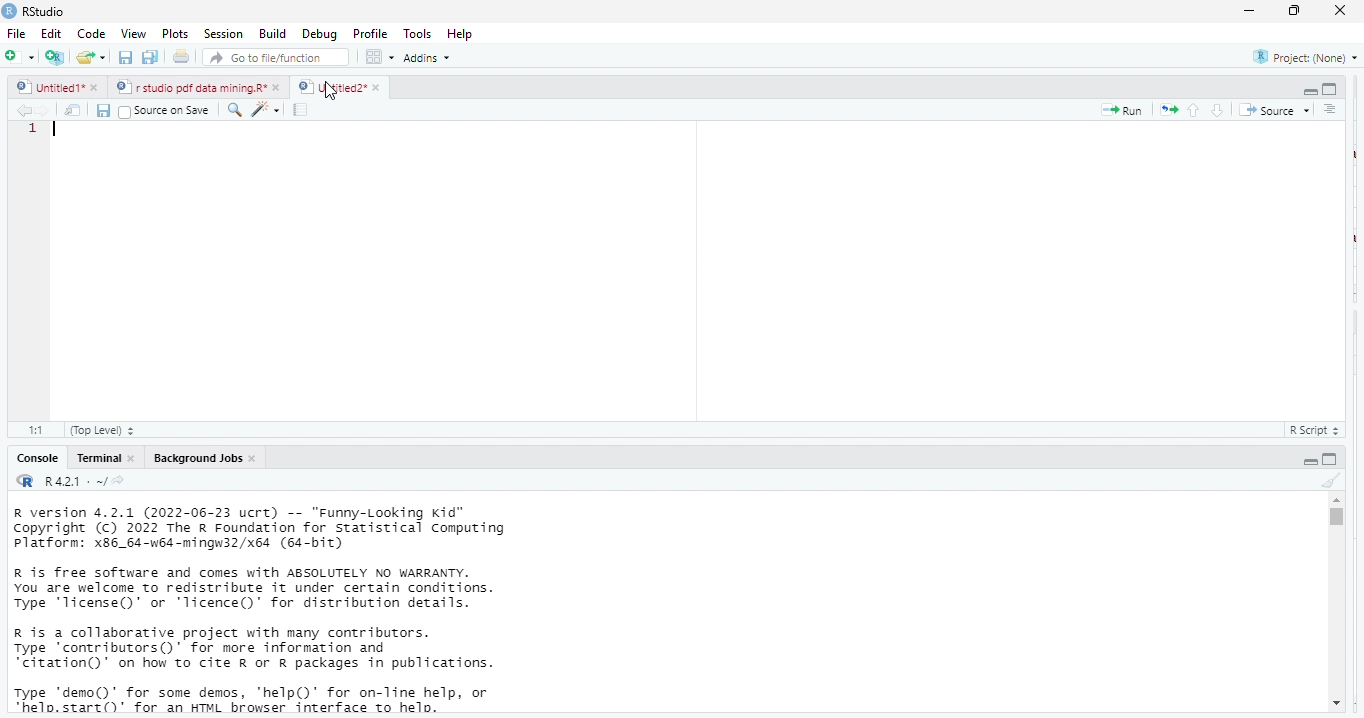 This screenshot has height=718, width=1364. I want to click on close, so click(98, 89).